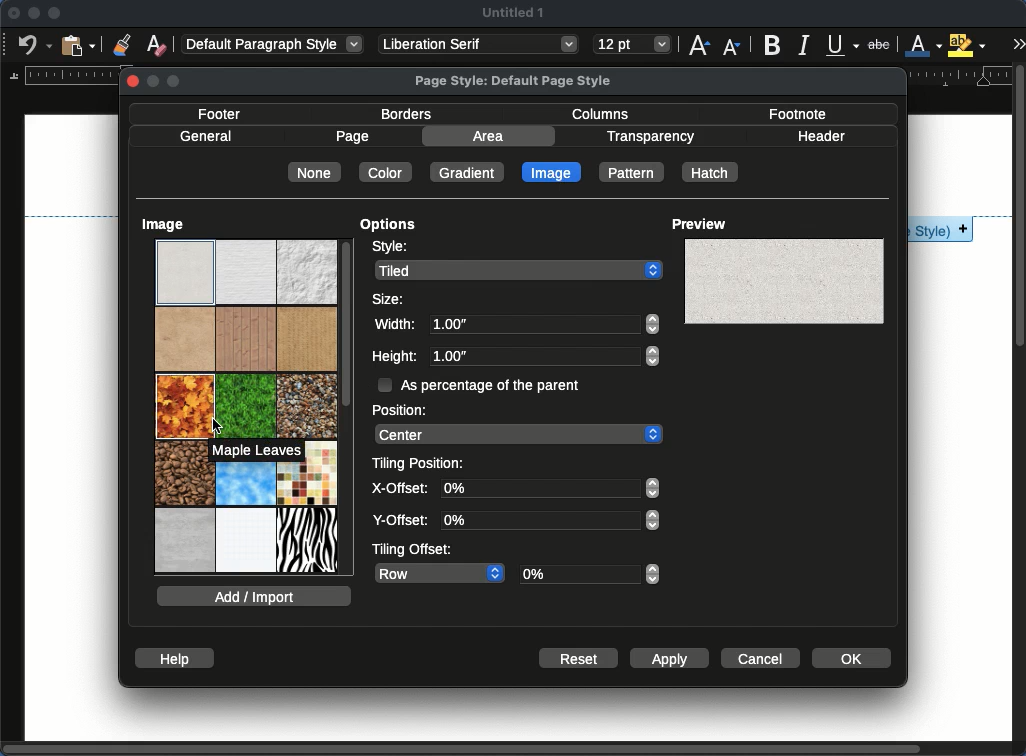 This screenshot has width=1026, height=756. Describe the element at coordinates (399, 247) in the screenshot. I see `style:` at that location.